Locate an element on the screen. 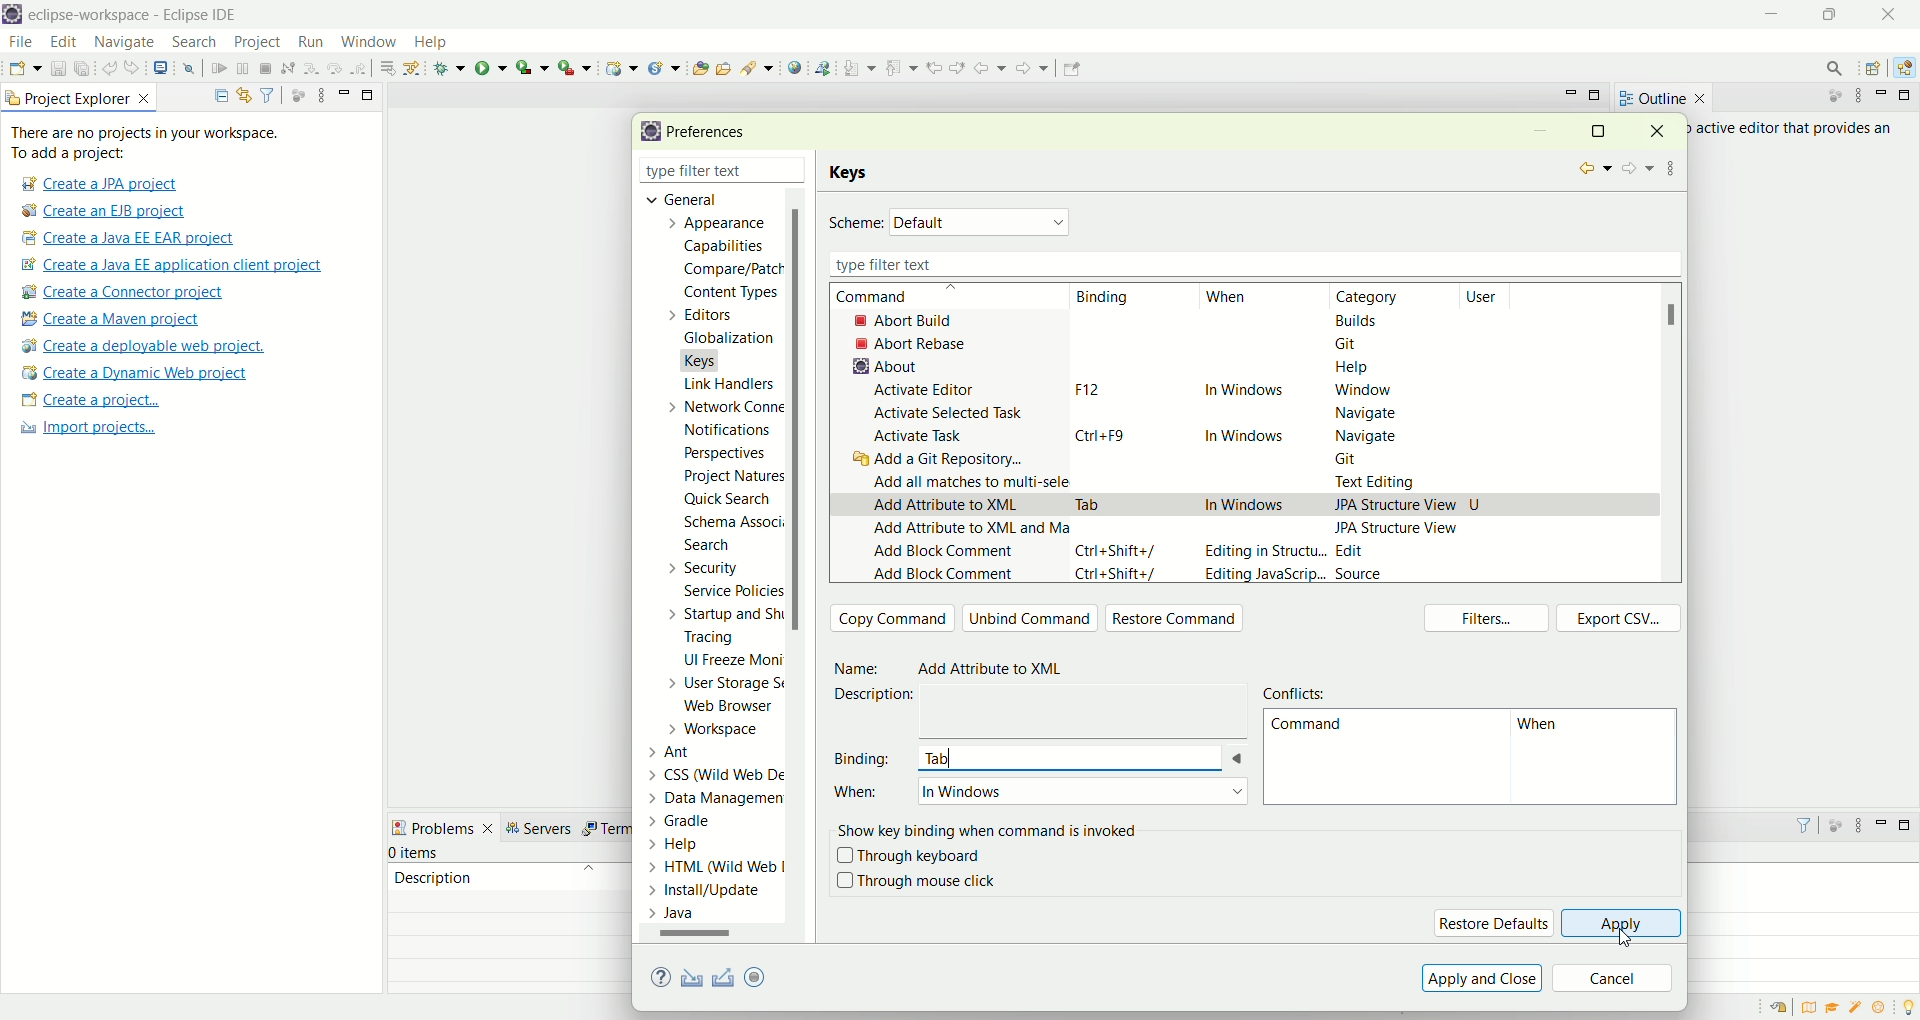 The width and height of the screenshot is (1920, 1020). In Windows is located at coordinates (1232, 506).